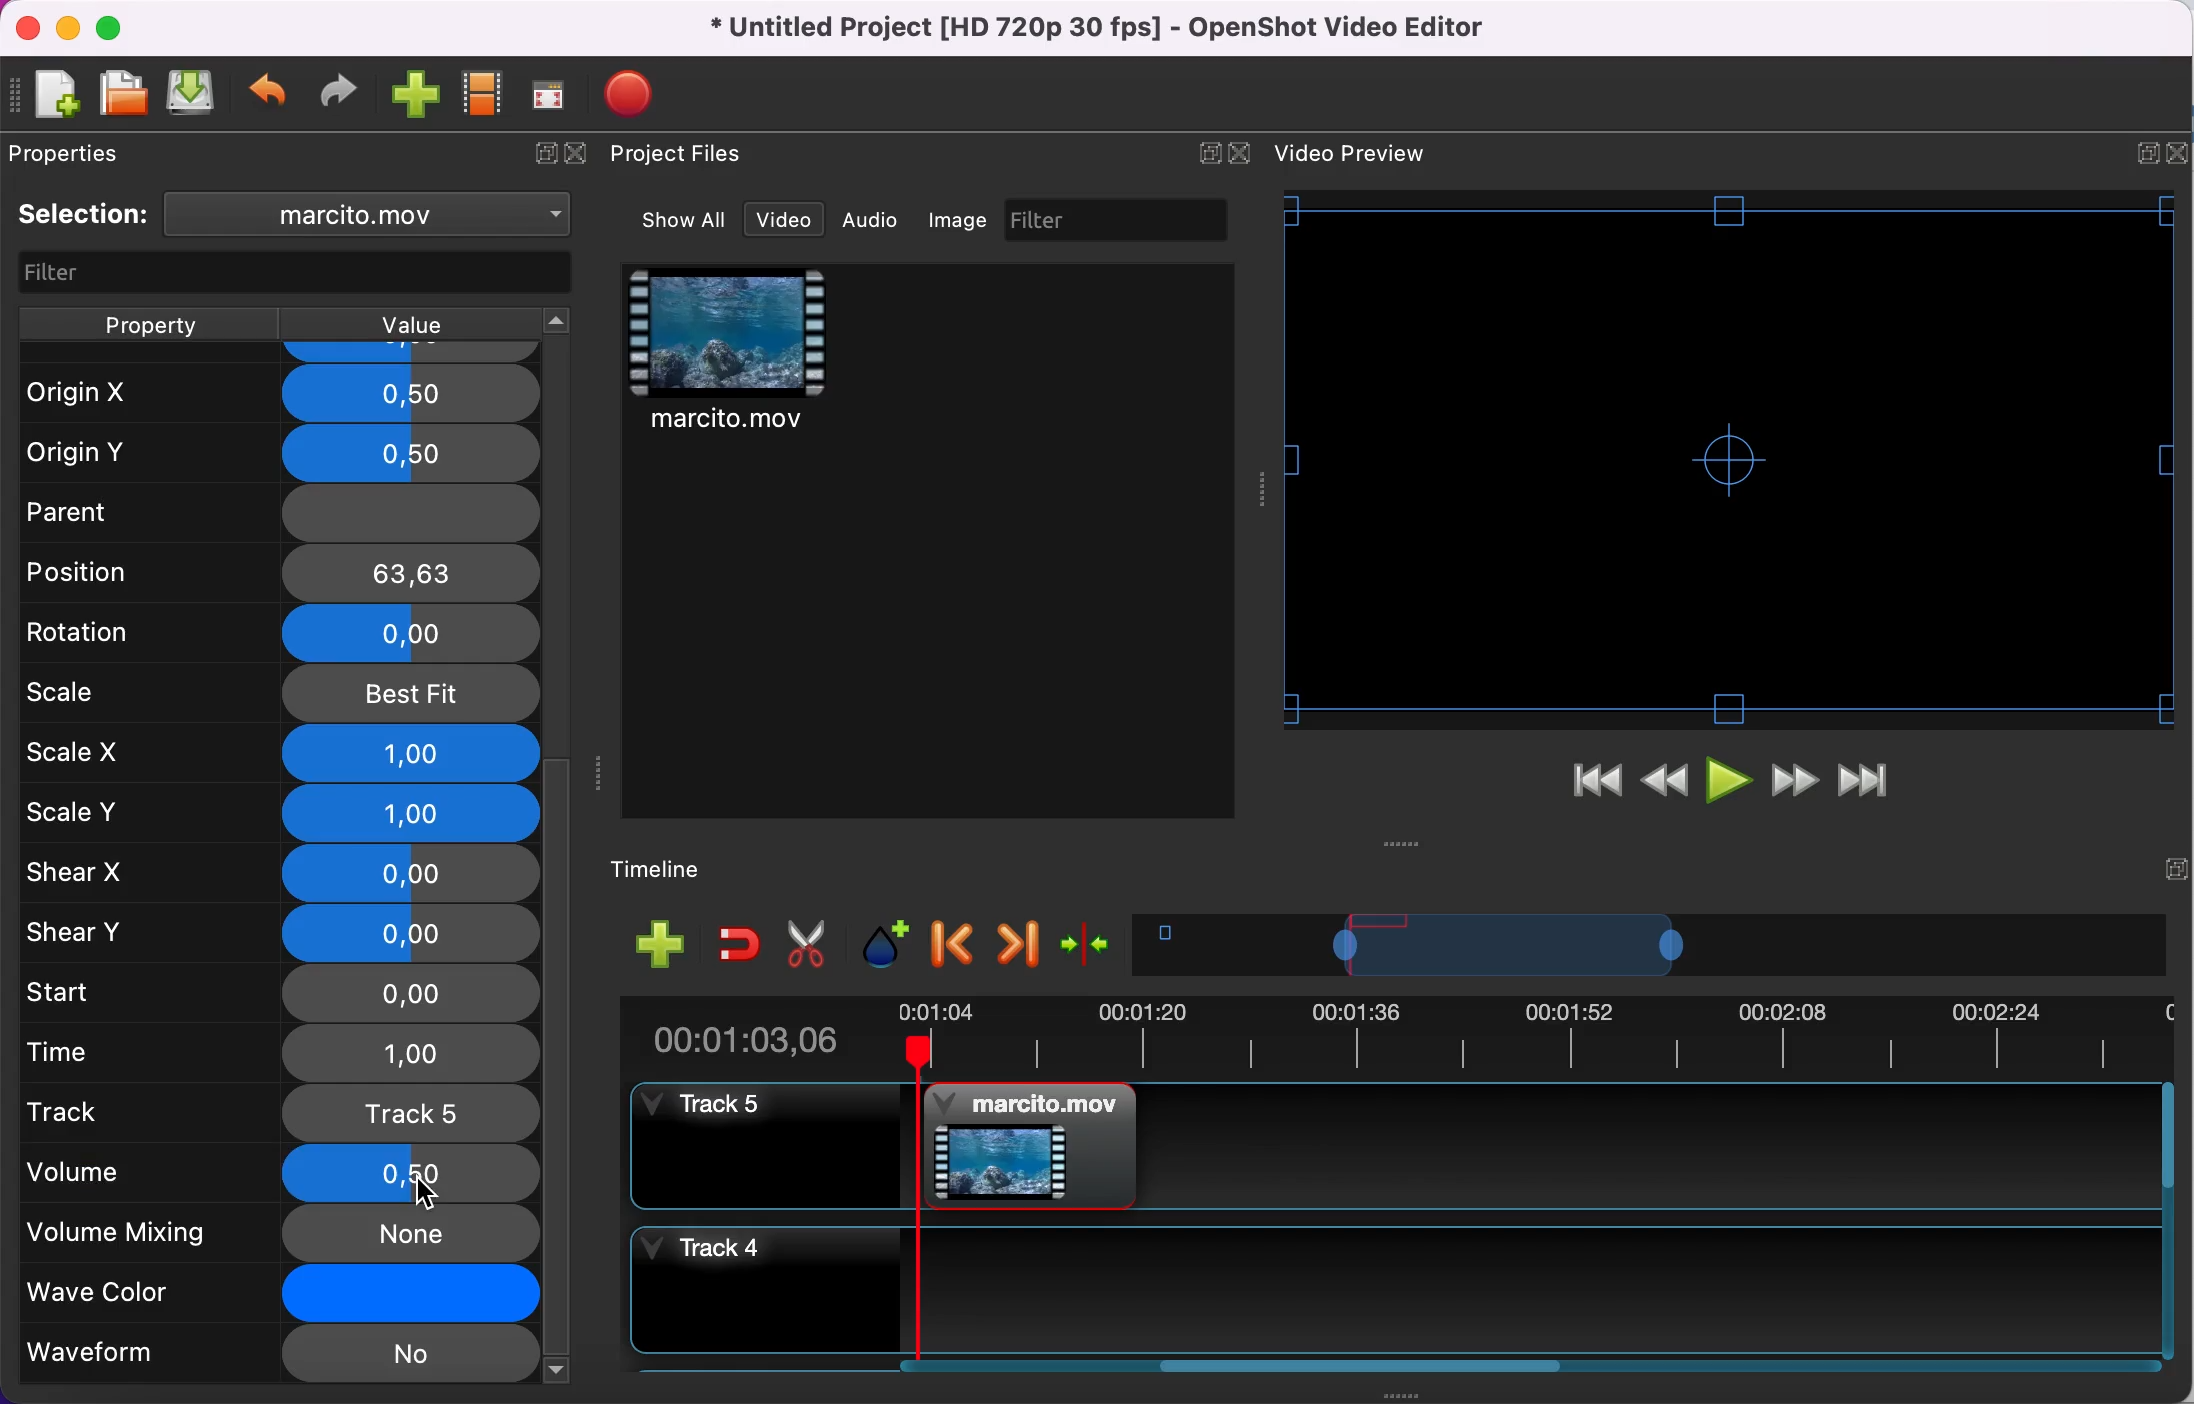 This screenshot has height=1404, width=2194. Describe the element at coordinates (407, 325) in the screenshot. I see `value` at that location.